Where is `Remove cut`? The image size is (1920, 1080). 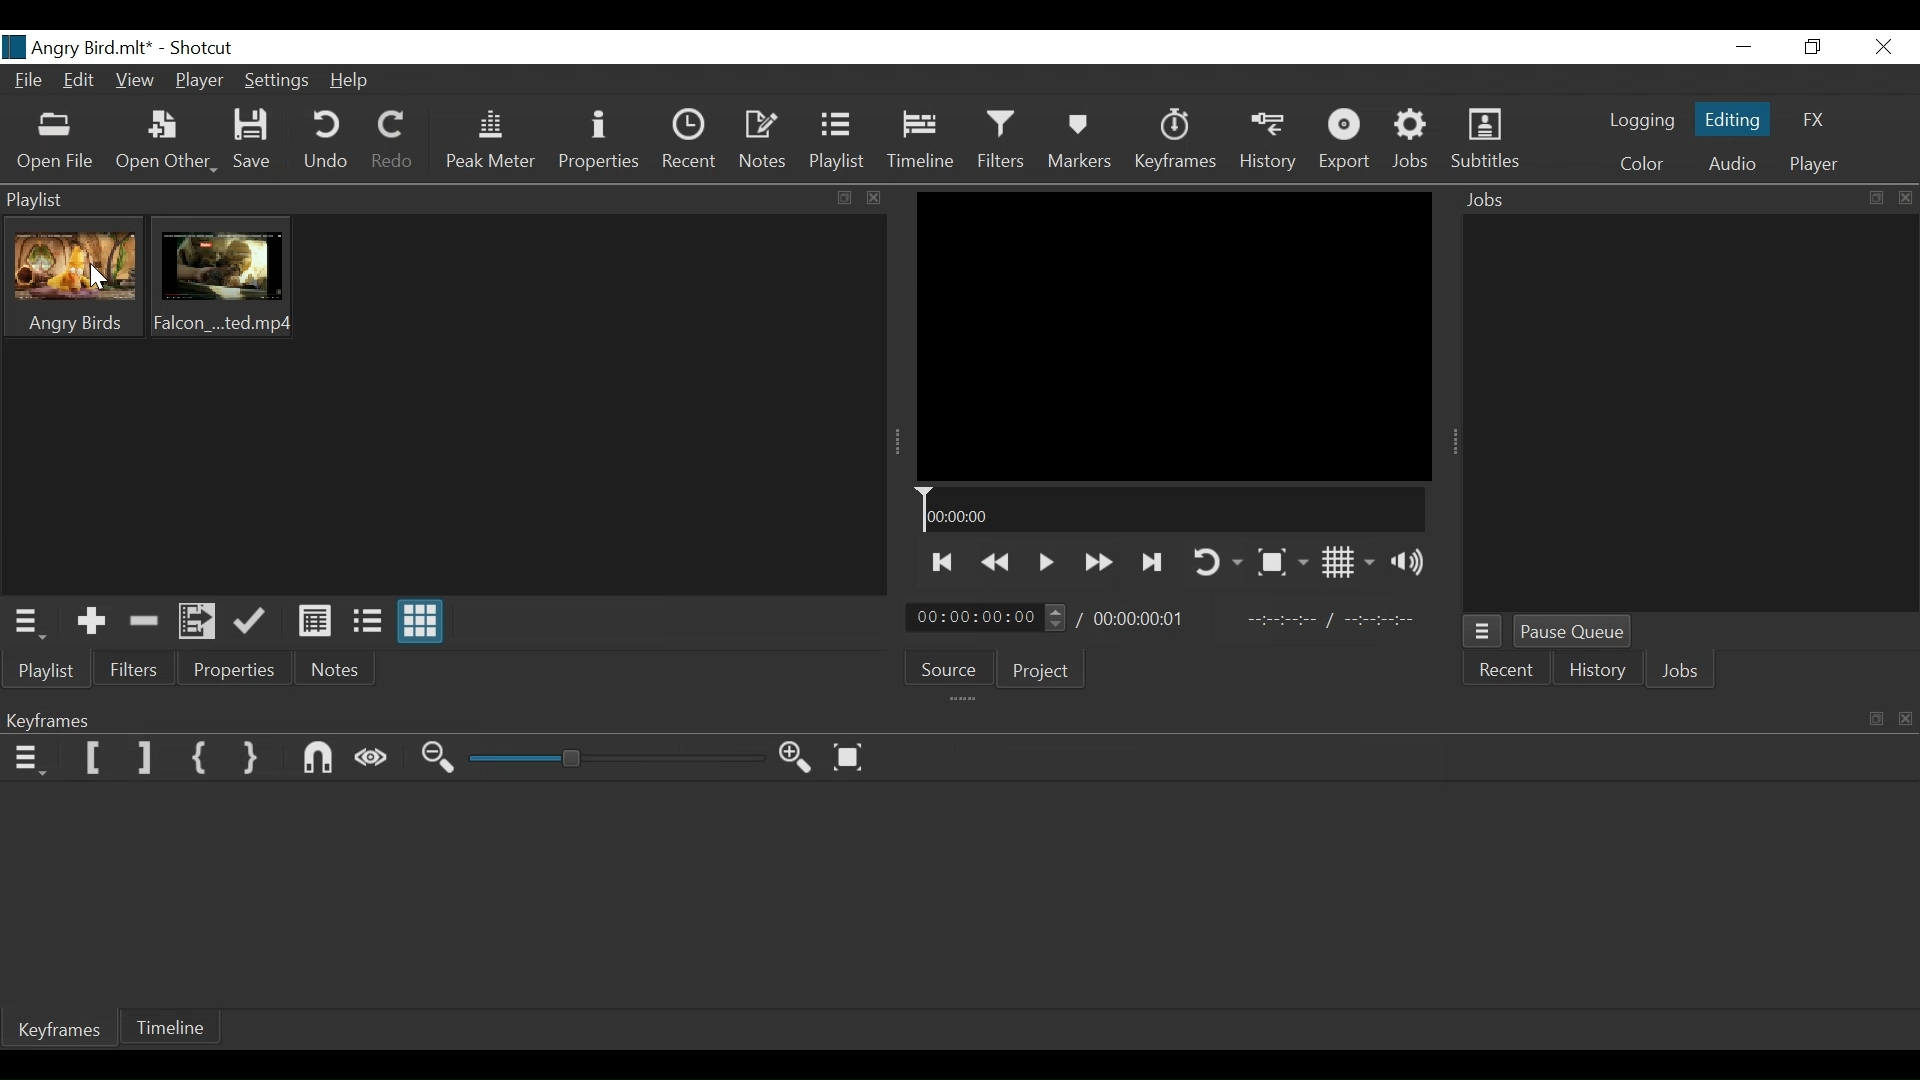
Remove cut is located at coordinates (142, 622).